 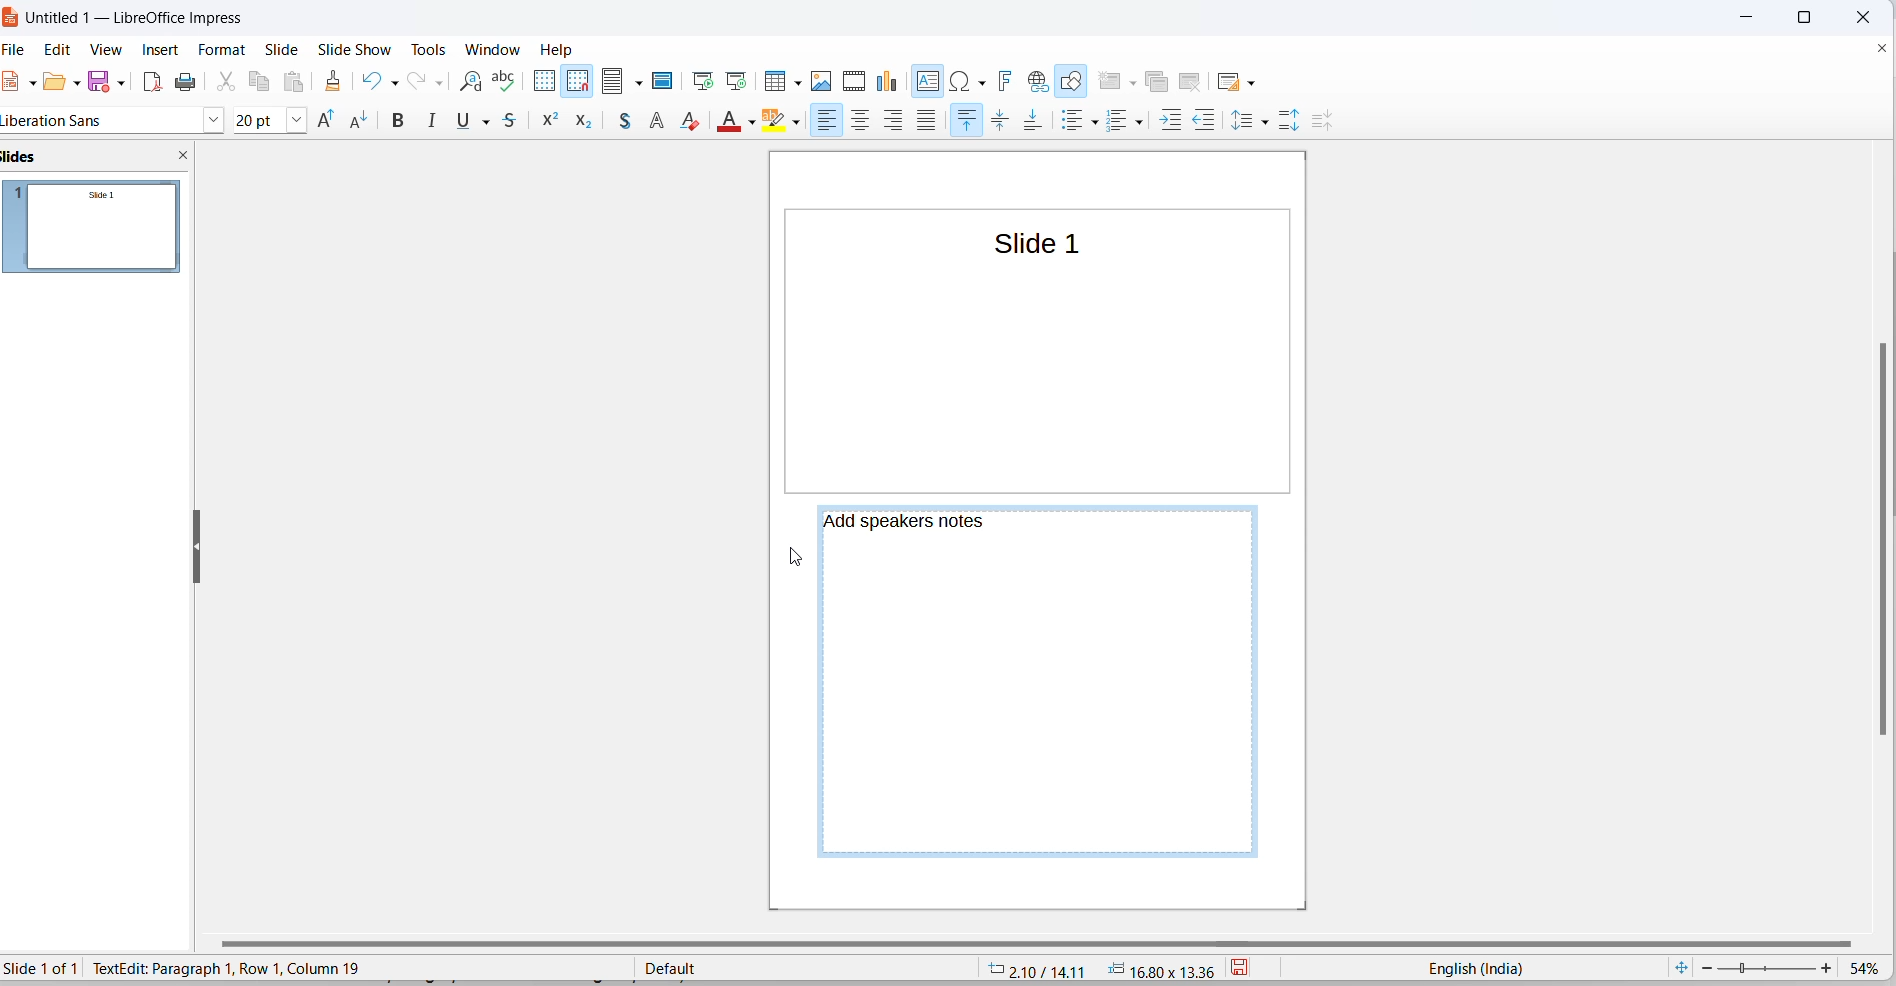 I want to click on symbol shapes, so click(x=472, y=122).